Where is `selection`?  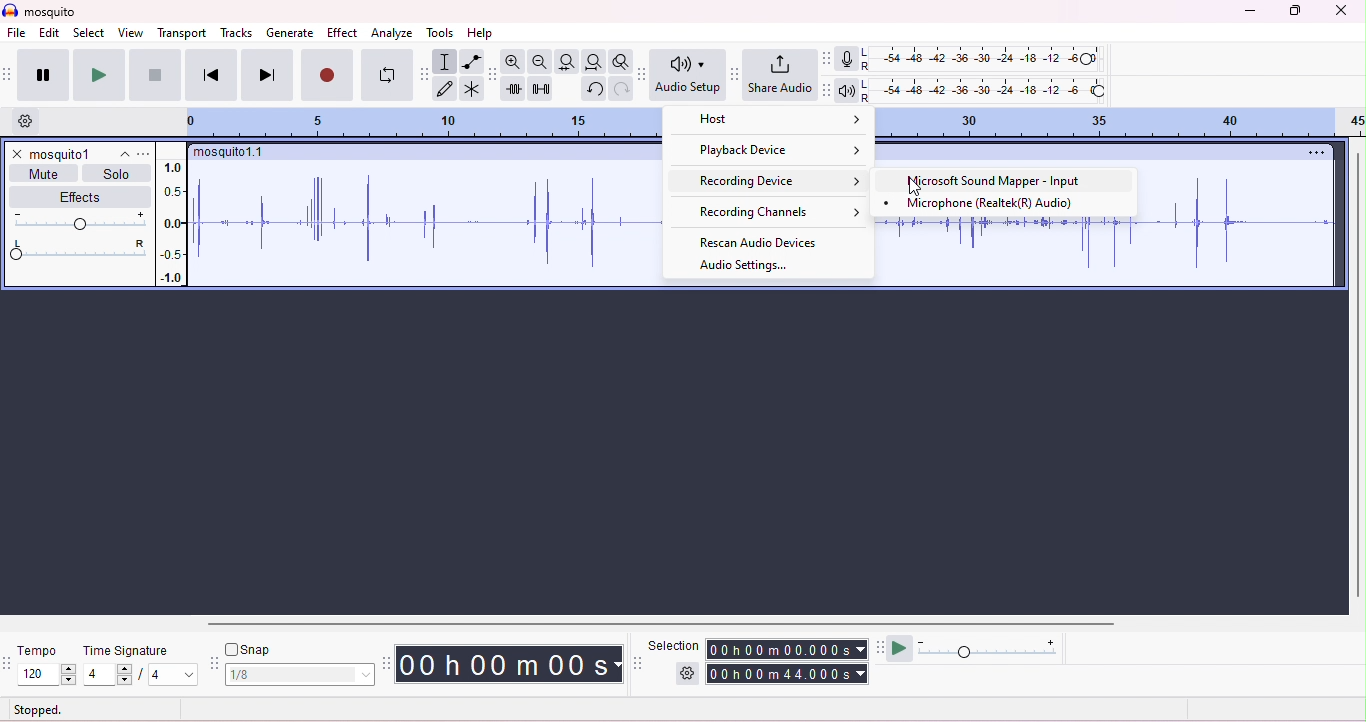 selection is located at coordinates (674, 645).